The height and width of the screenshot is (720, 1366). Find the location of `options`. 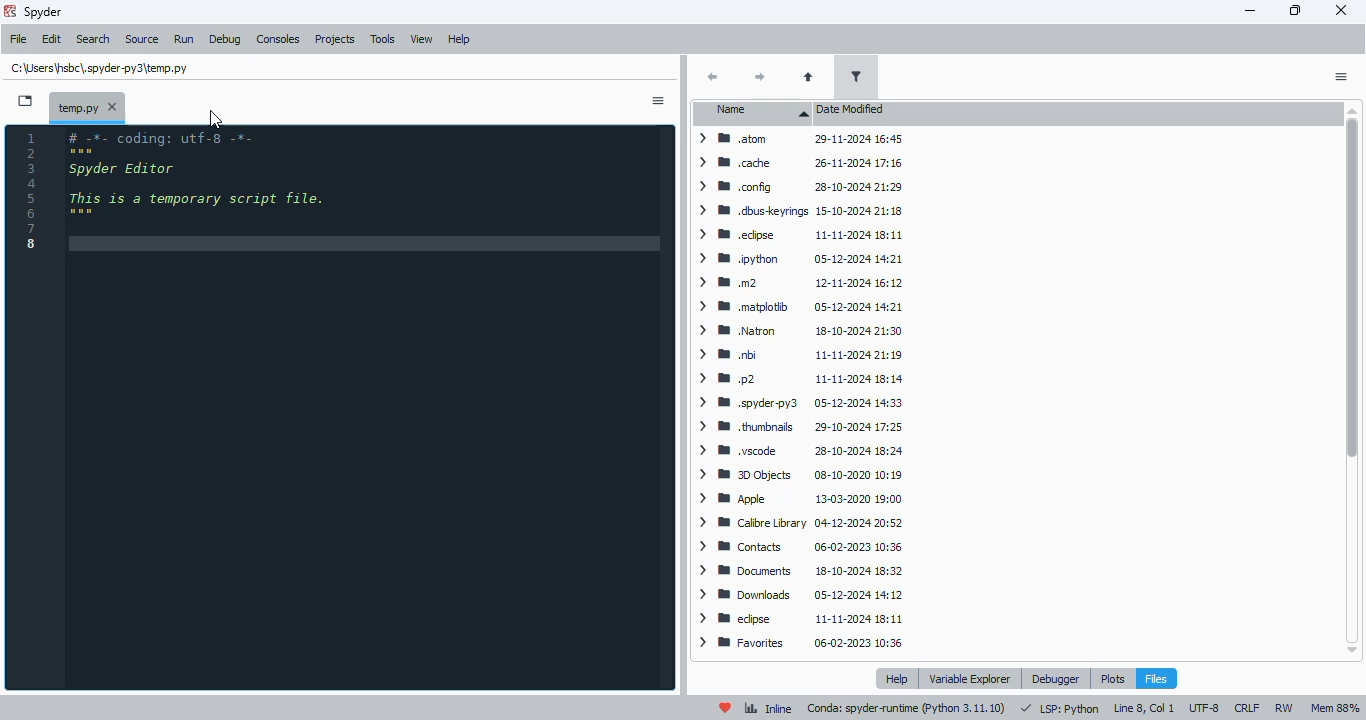

options is located at coordinates (1340, 77).